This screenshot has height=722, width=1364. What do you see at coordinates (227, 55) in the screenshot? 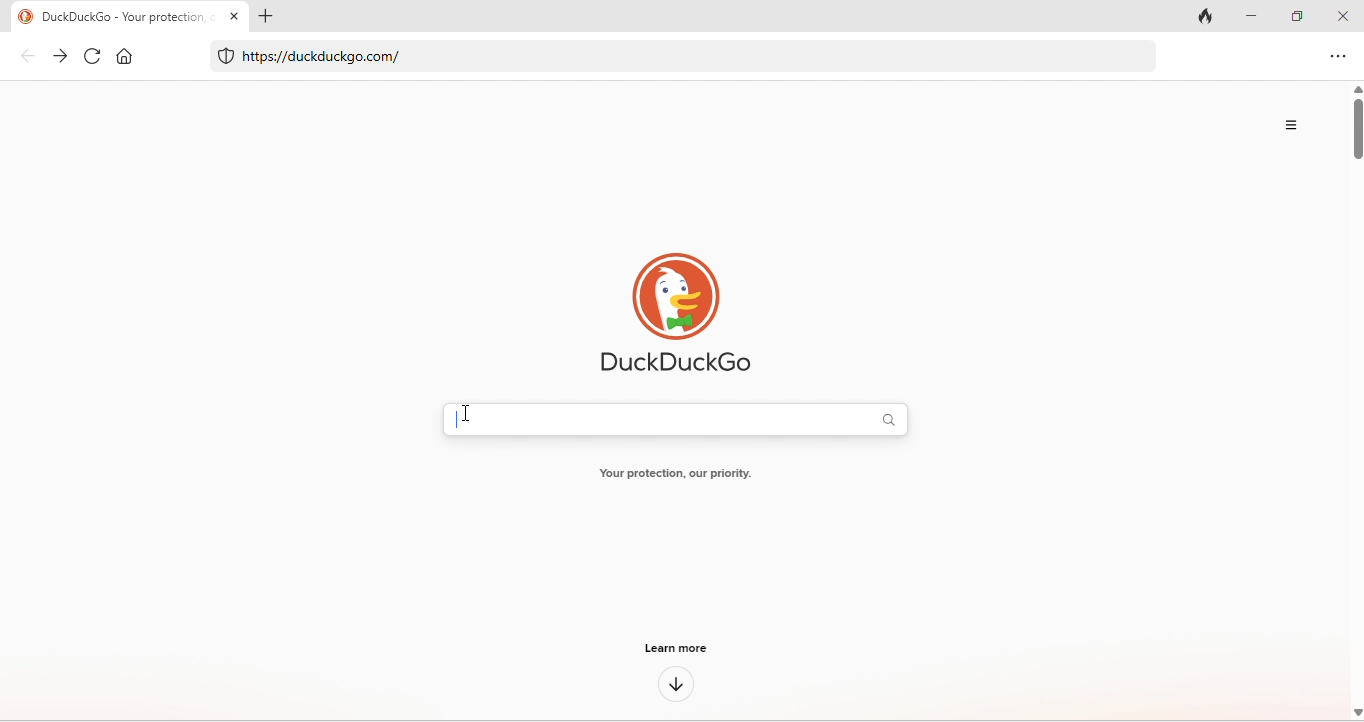
I see `mac safe` at bounding box center [227, 55].